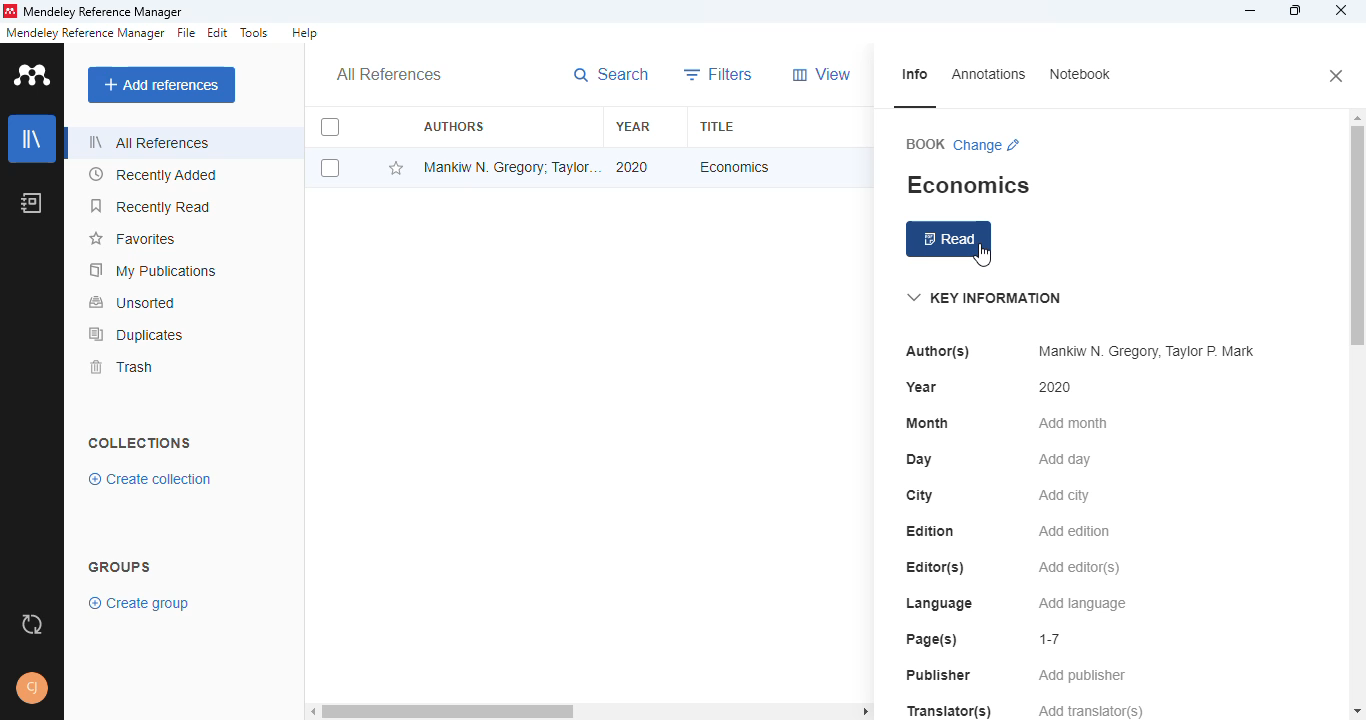 The width and height of the screenshot is (1366, 720). What do you see at coordinates (733, 166) in the screenshot?
I see `economics` at bounding box center [733, 166].